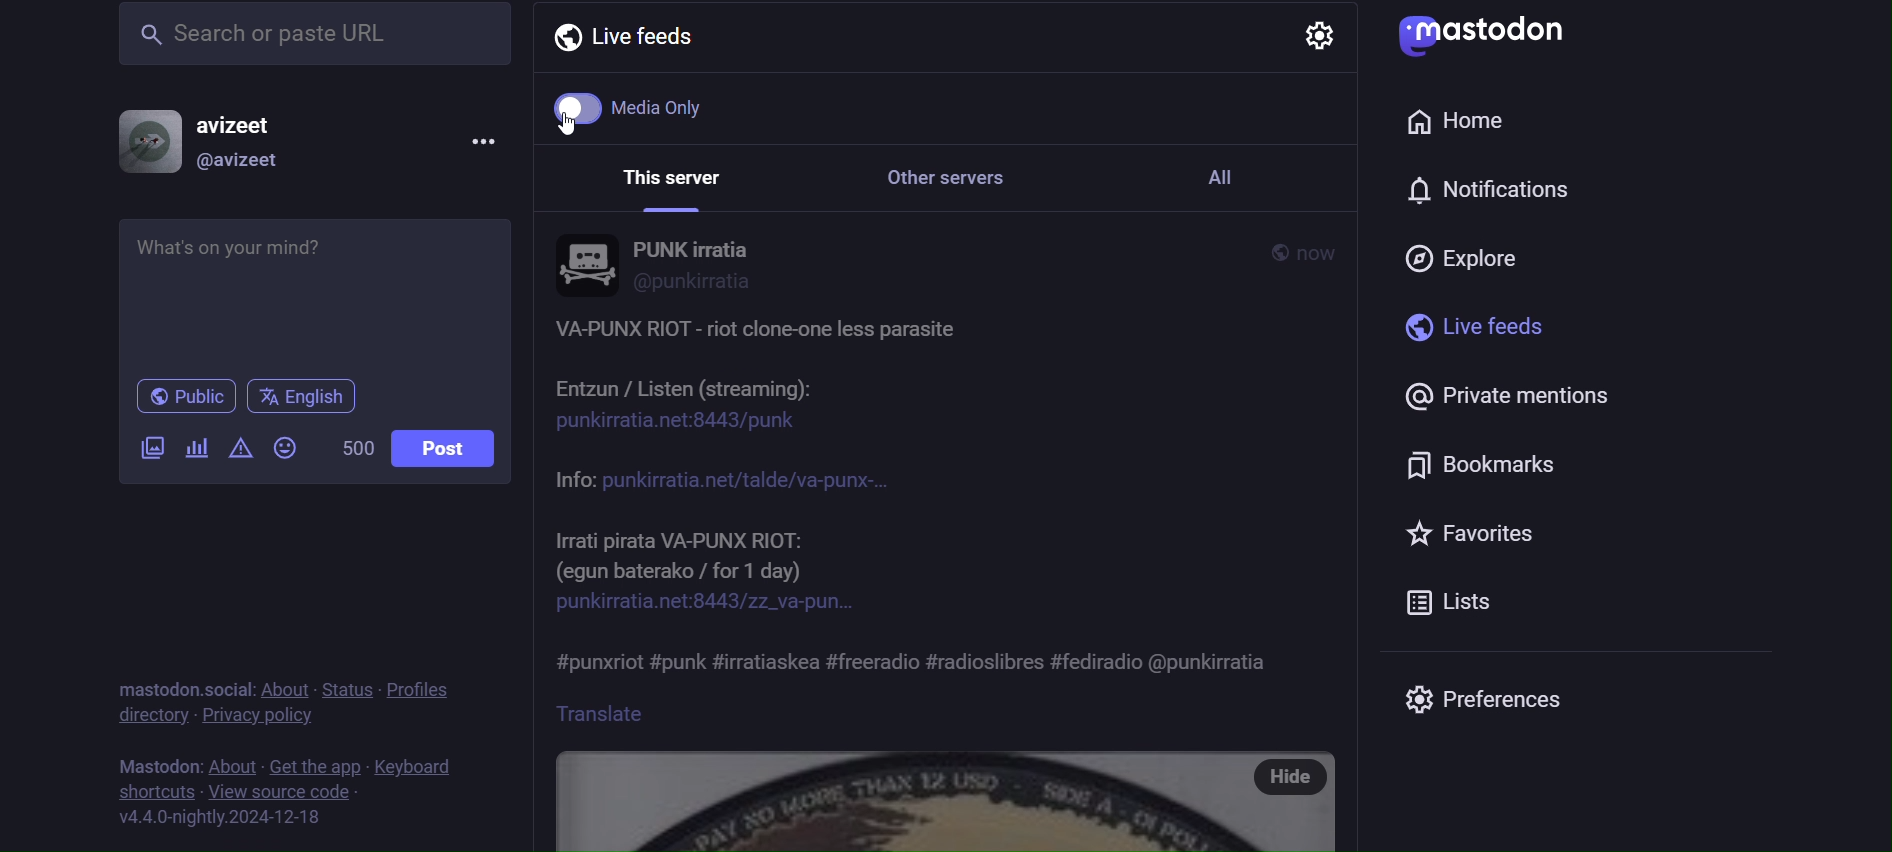  I want to click on keyboards, so click(417, 758).